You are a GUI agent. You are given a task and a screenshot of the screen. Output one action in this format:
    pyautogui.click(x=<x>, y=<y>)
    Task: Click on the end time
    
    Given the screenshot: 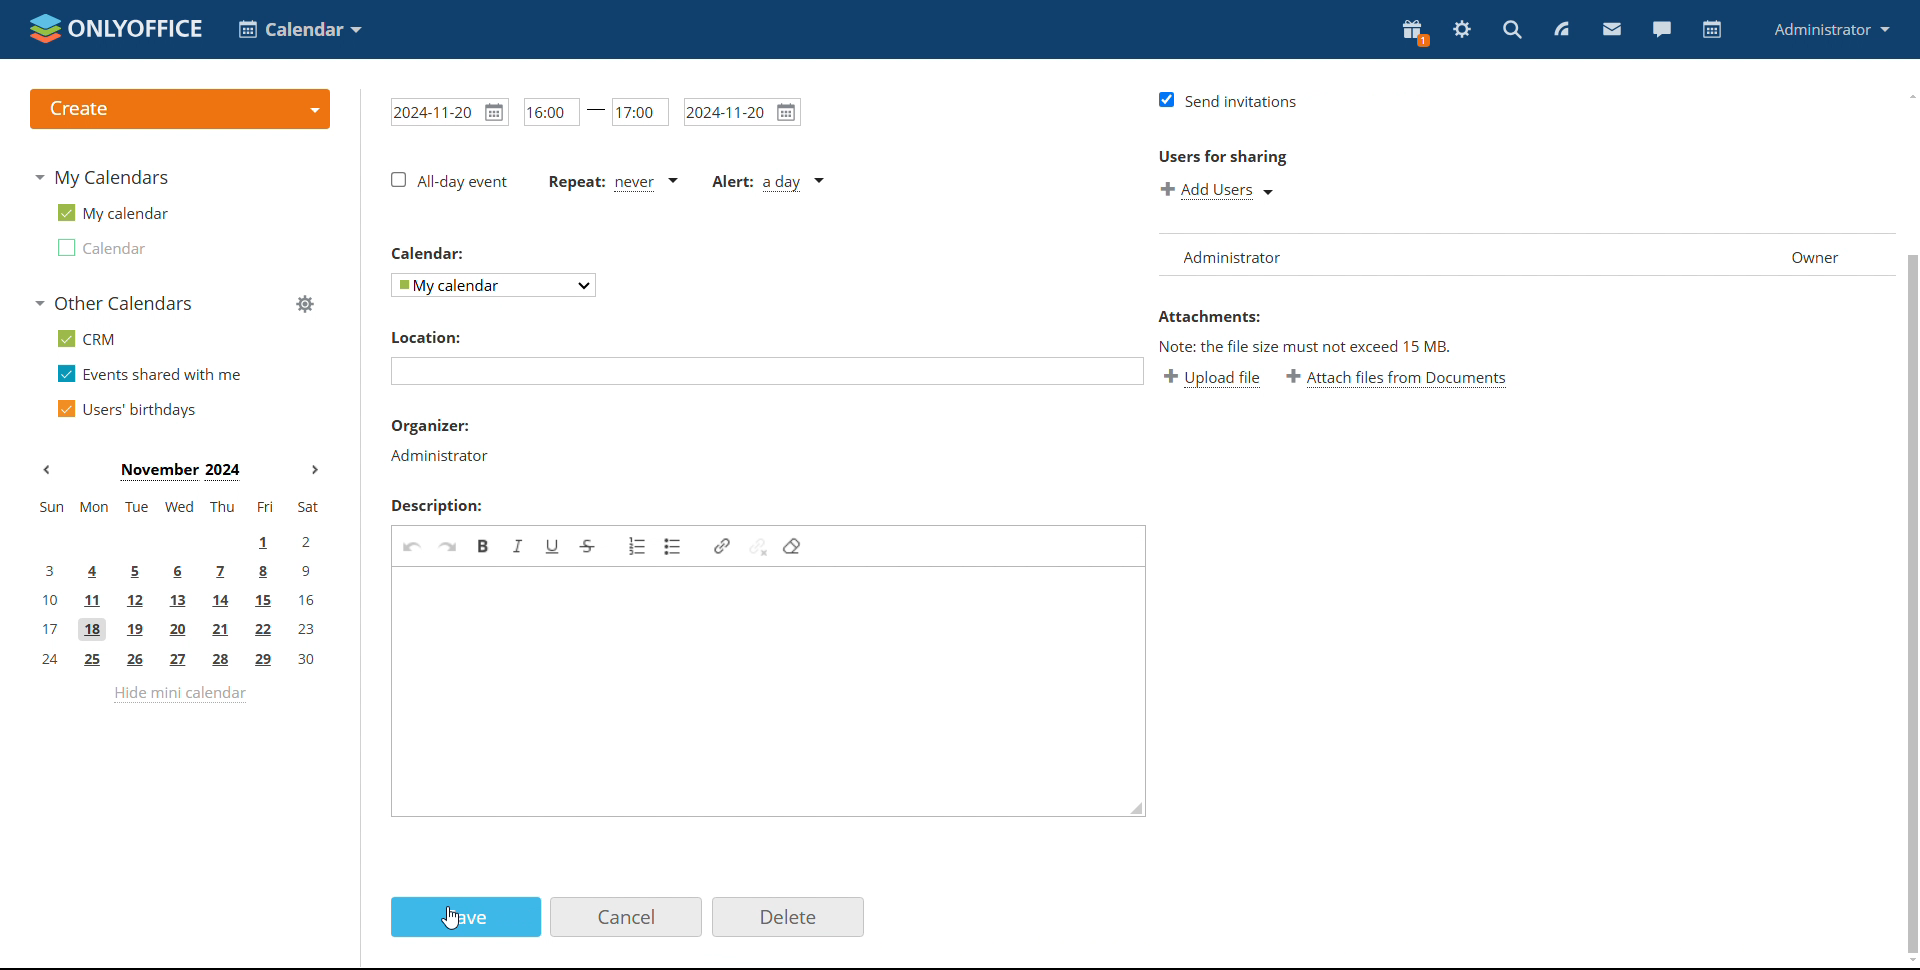 What is the action you would take?
    pyautogui.click(x=641, y=111)
    